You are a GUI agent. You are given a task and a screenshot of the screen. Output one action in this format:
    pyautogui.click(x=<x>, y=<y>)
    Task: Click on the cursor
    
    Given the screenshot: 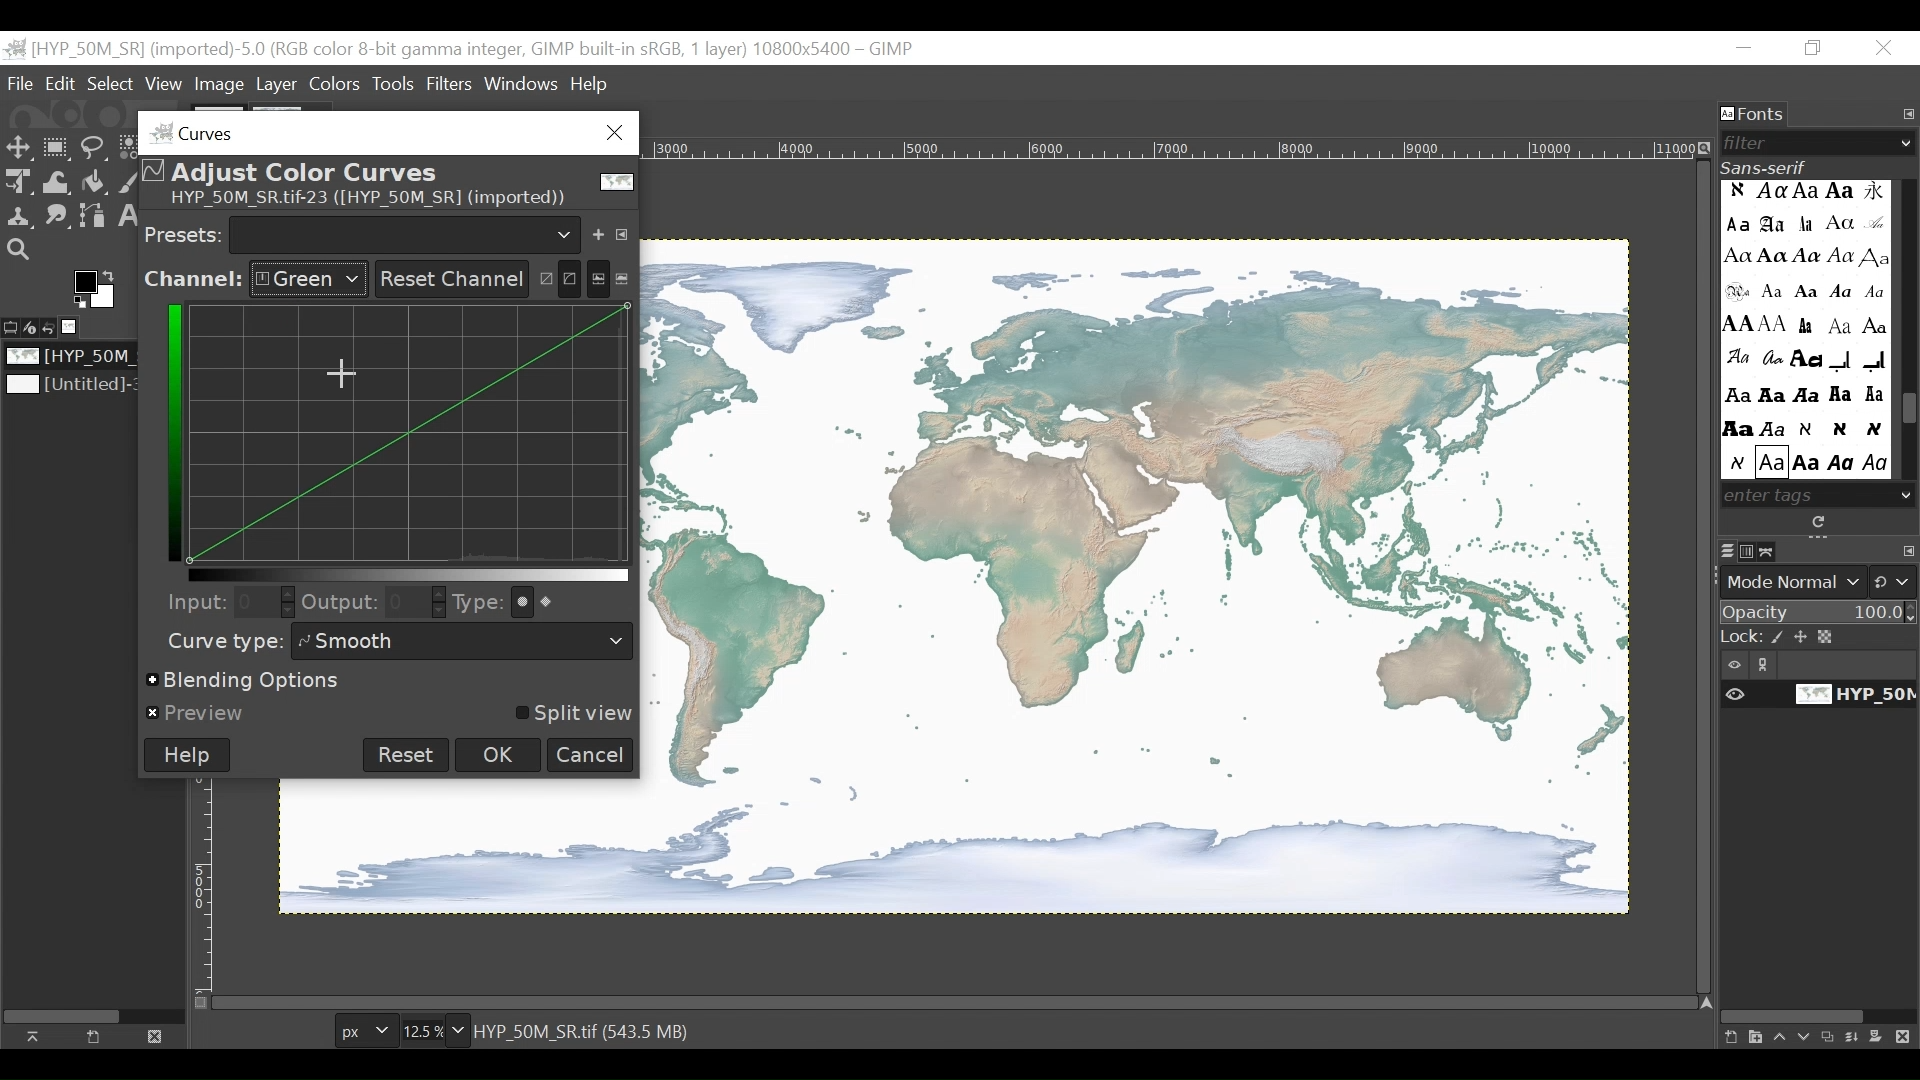 What is the action you would take?
    pyautogui.click(x=347, y=380)
    